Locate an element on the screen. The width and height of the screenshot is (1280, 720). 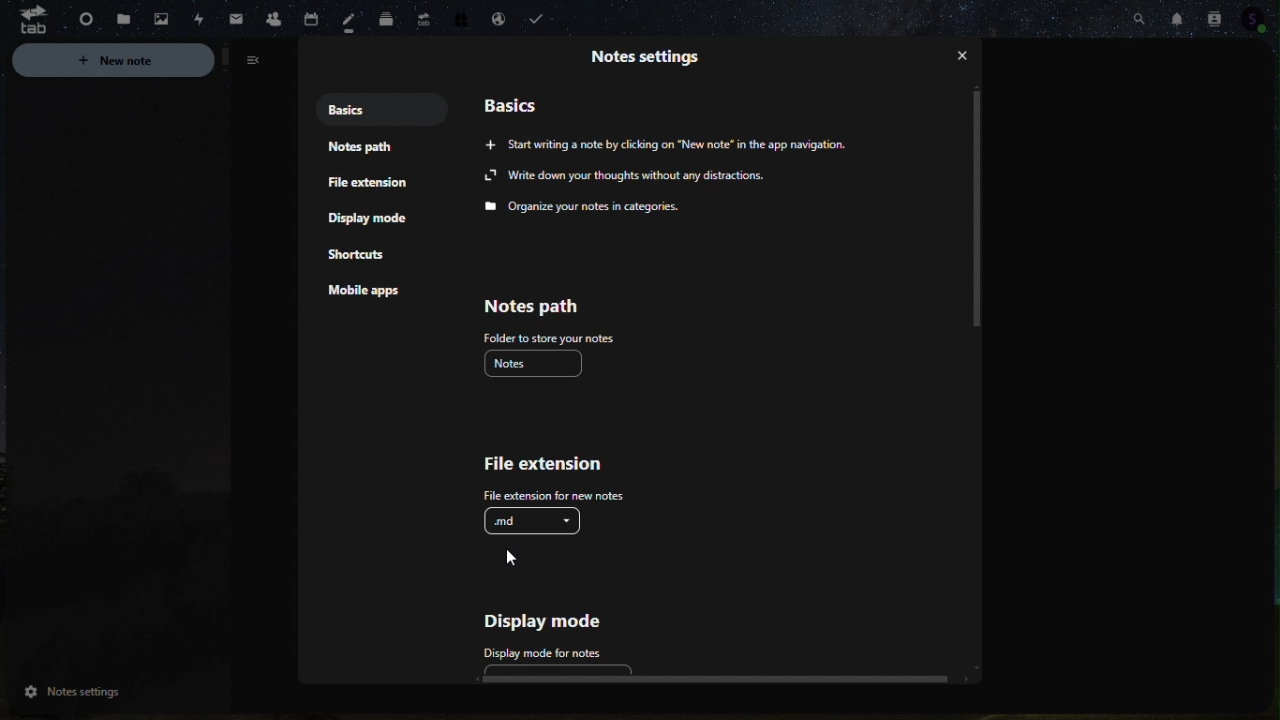
Search bar is located at coordinates (1138, 16).